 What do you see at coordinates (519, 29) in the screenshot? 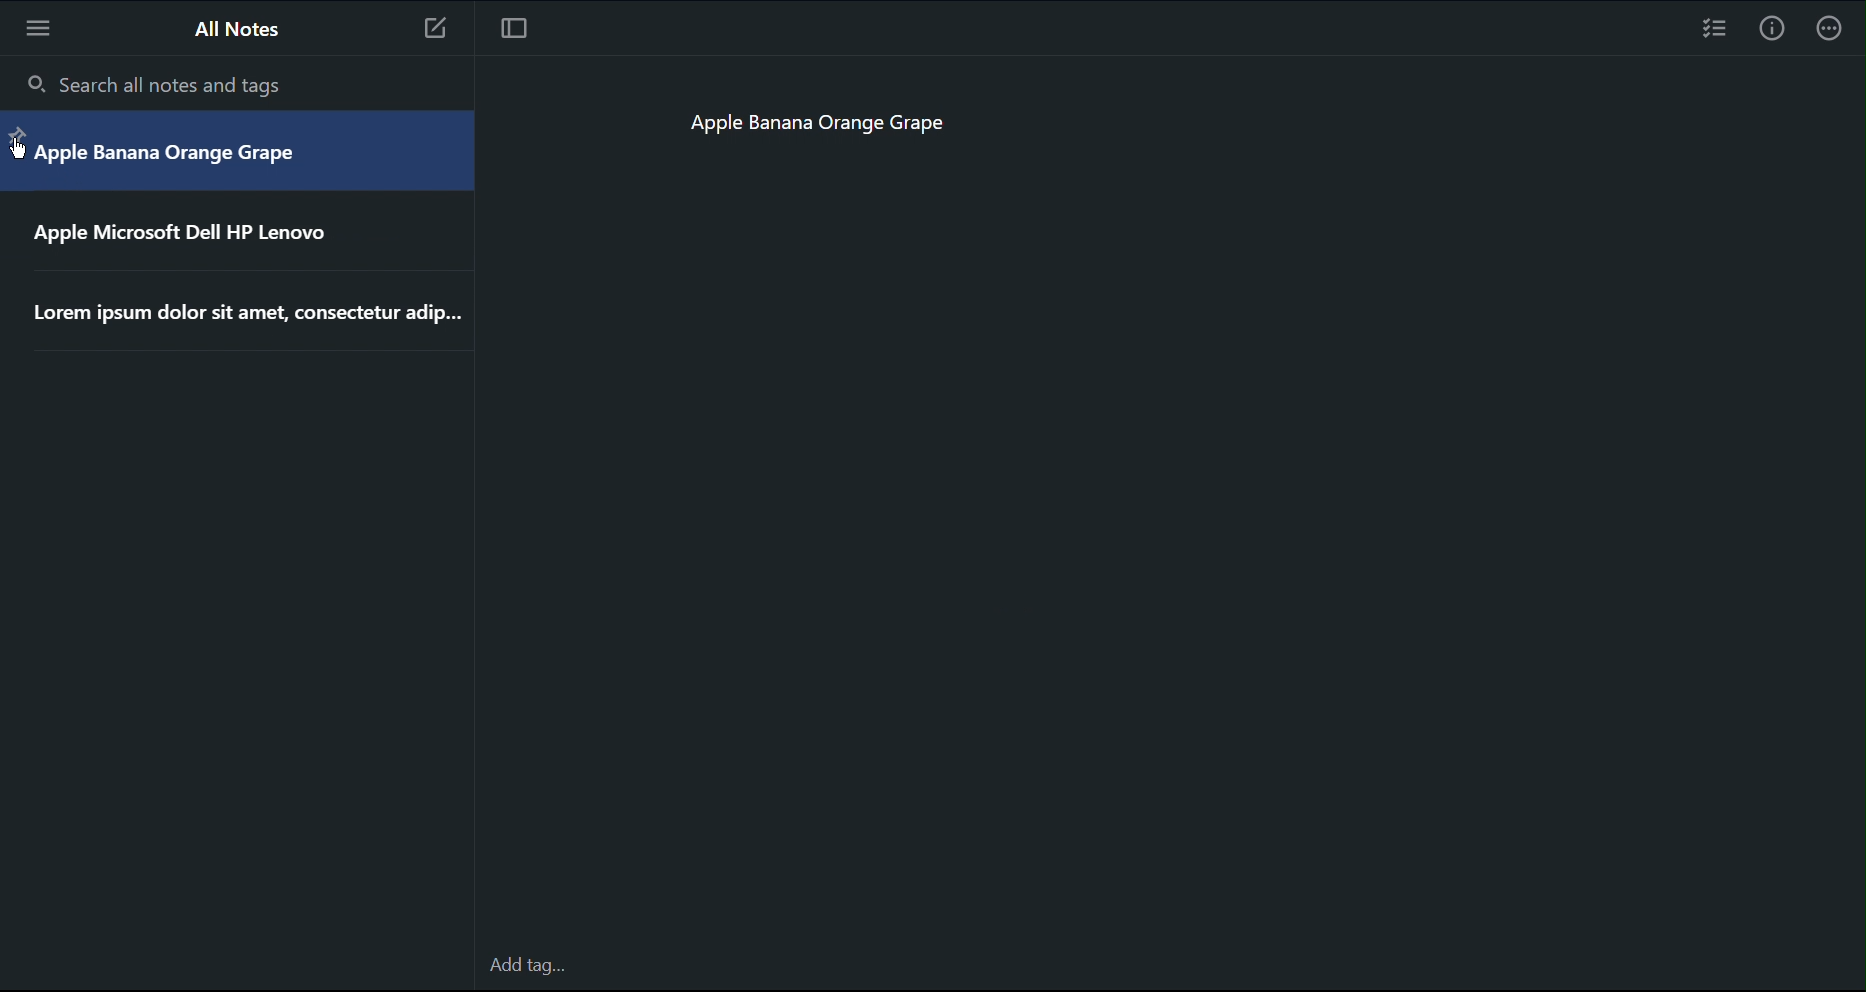
I see `Focus Mode` at bounding box center [519, 29].